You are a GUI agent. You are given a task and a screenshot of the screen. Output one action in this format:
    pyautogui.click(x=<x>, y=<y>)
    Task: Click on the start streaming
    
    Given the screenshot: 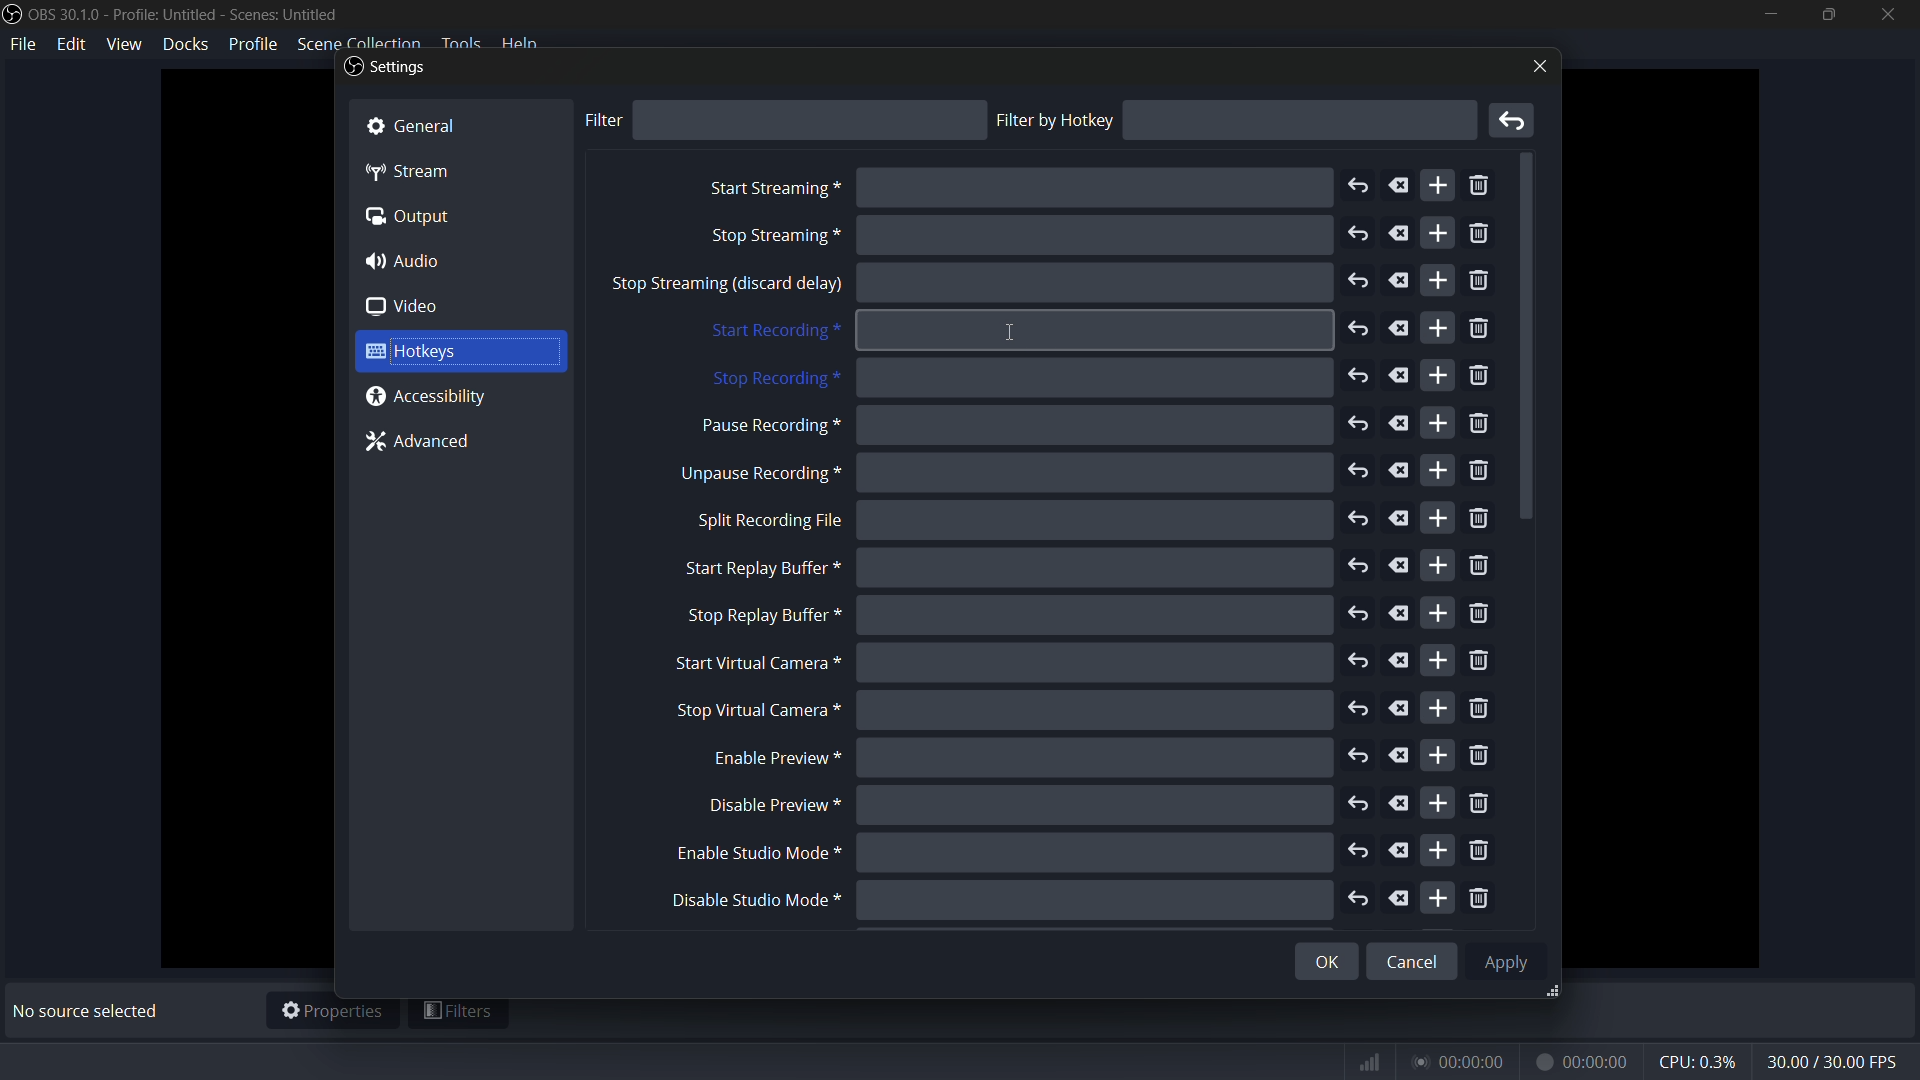 What is the action you would take?
    pyautogui.click(x=773, y=189)
    